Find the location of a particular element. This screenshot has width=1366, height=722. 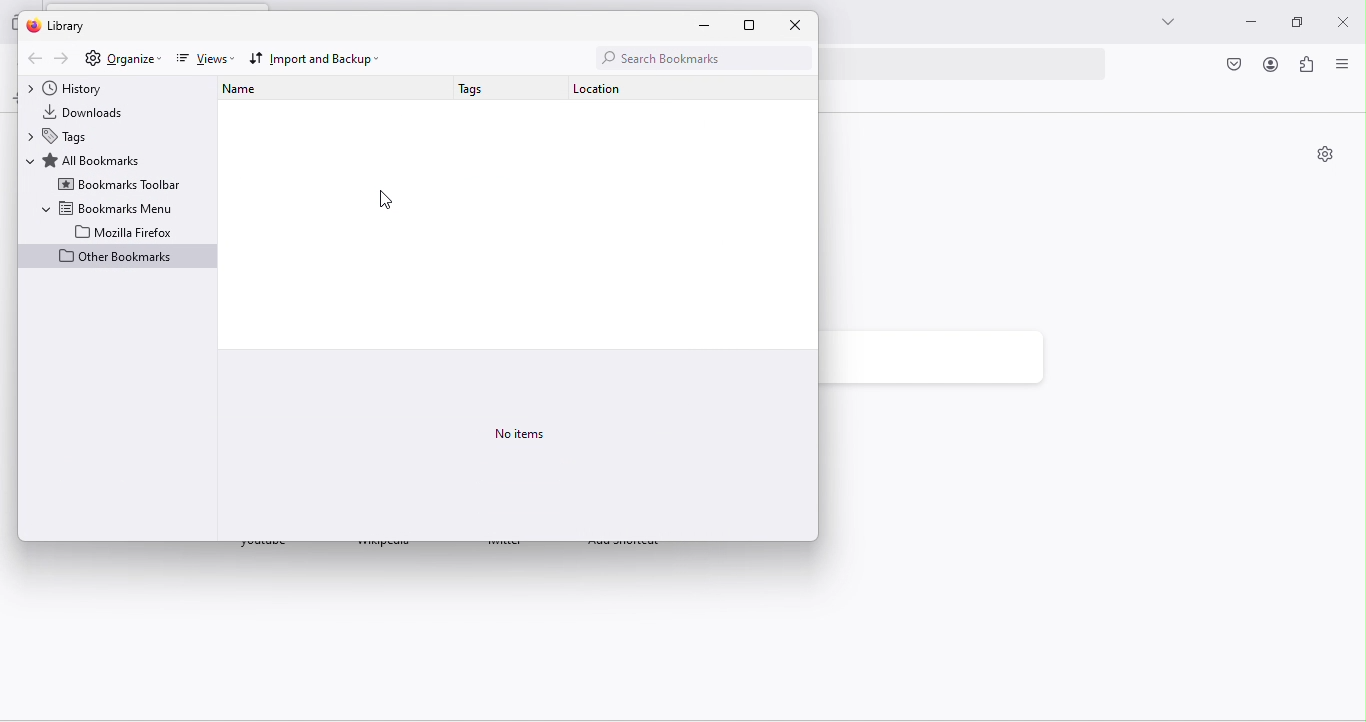

back is located at coordinates (32, 59).